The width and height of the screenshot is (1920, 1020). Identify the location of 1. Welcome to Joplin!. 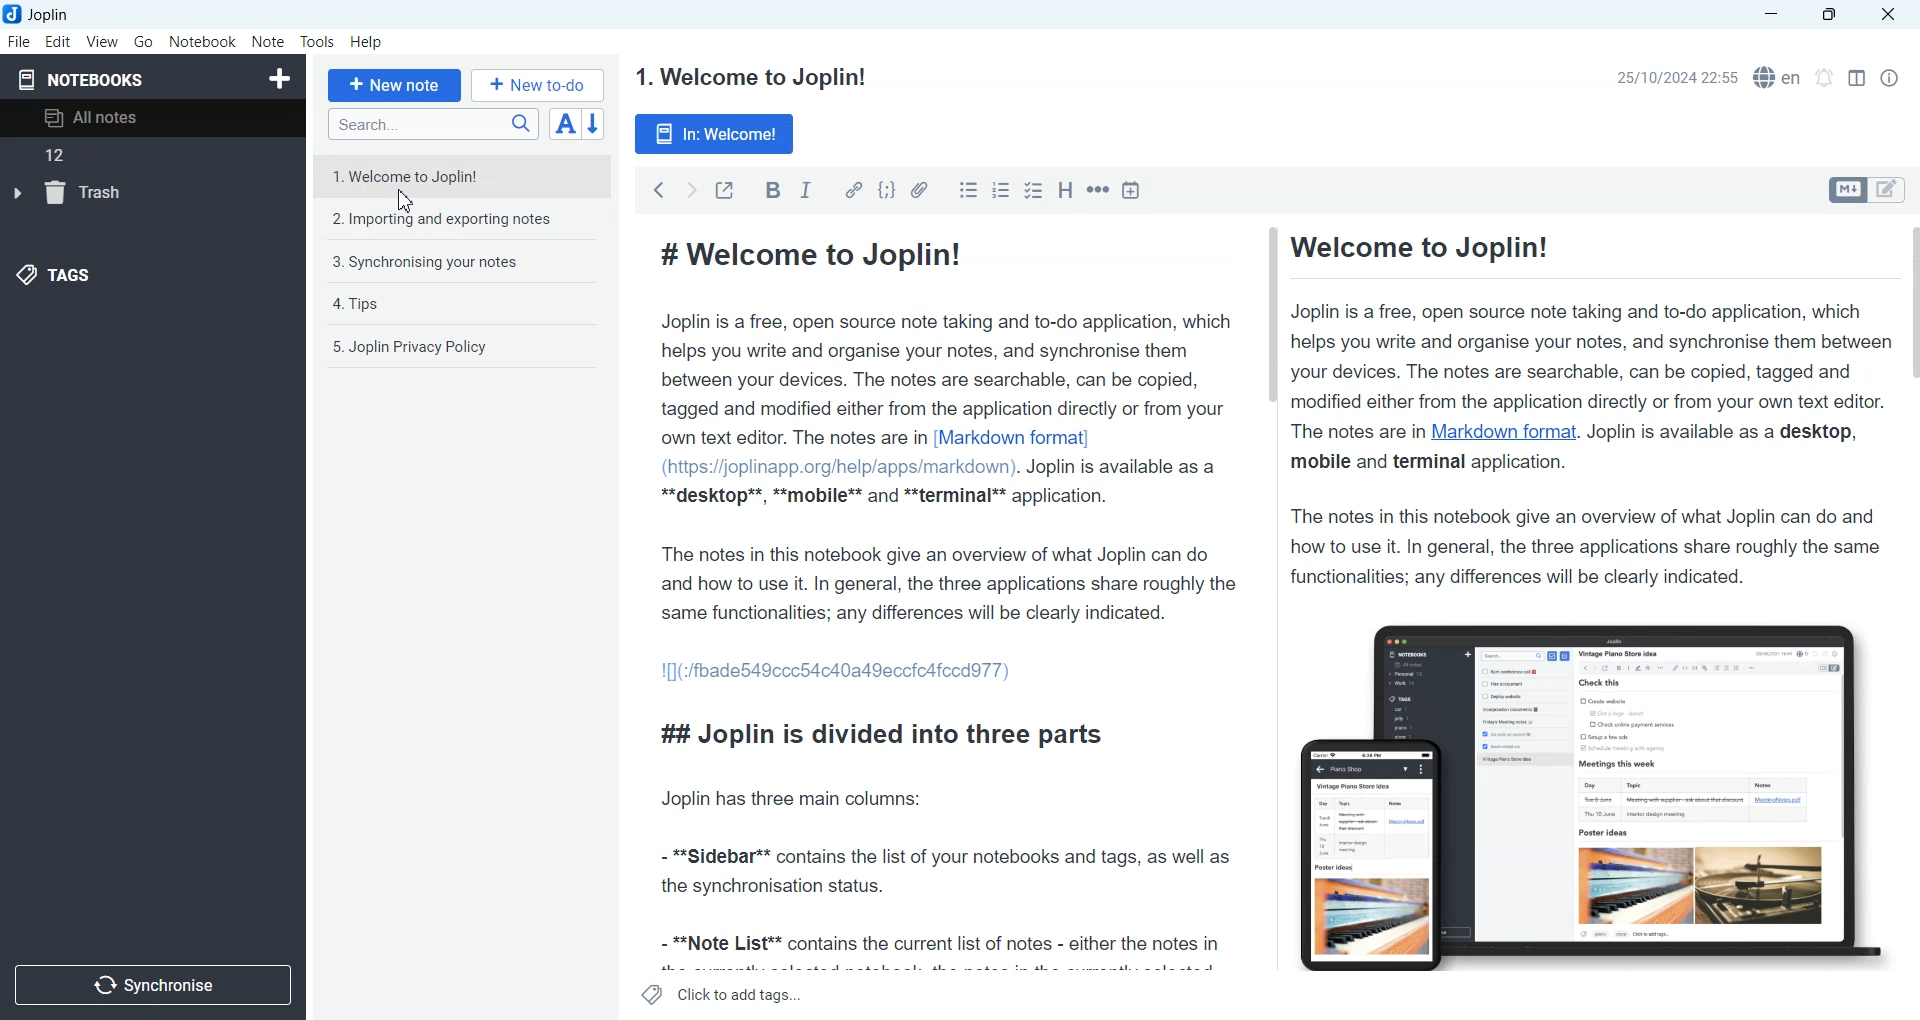
(749, 77).